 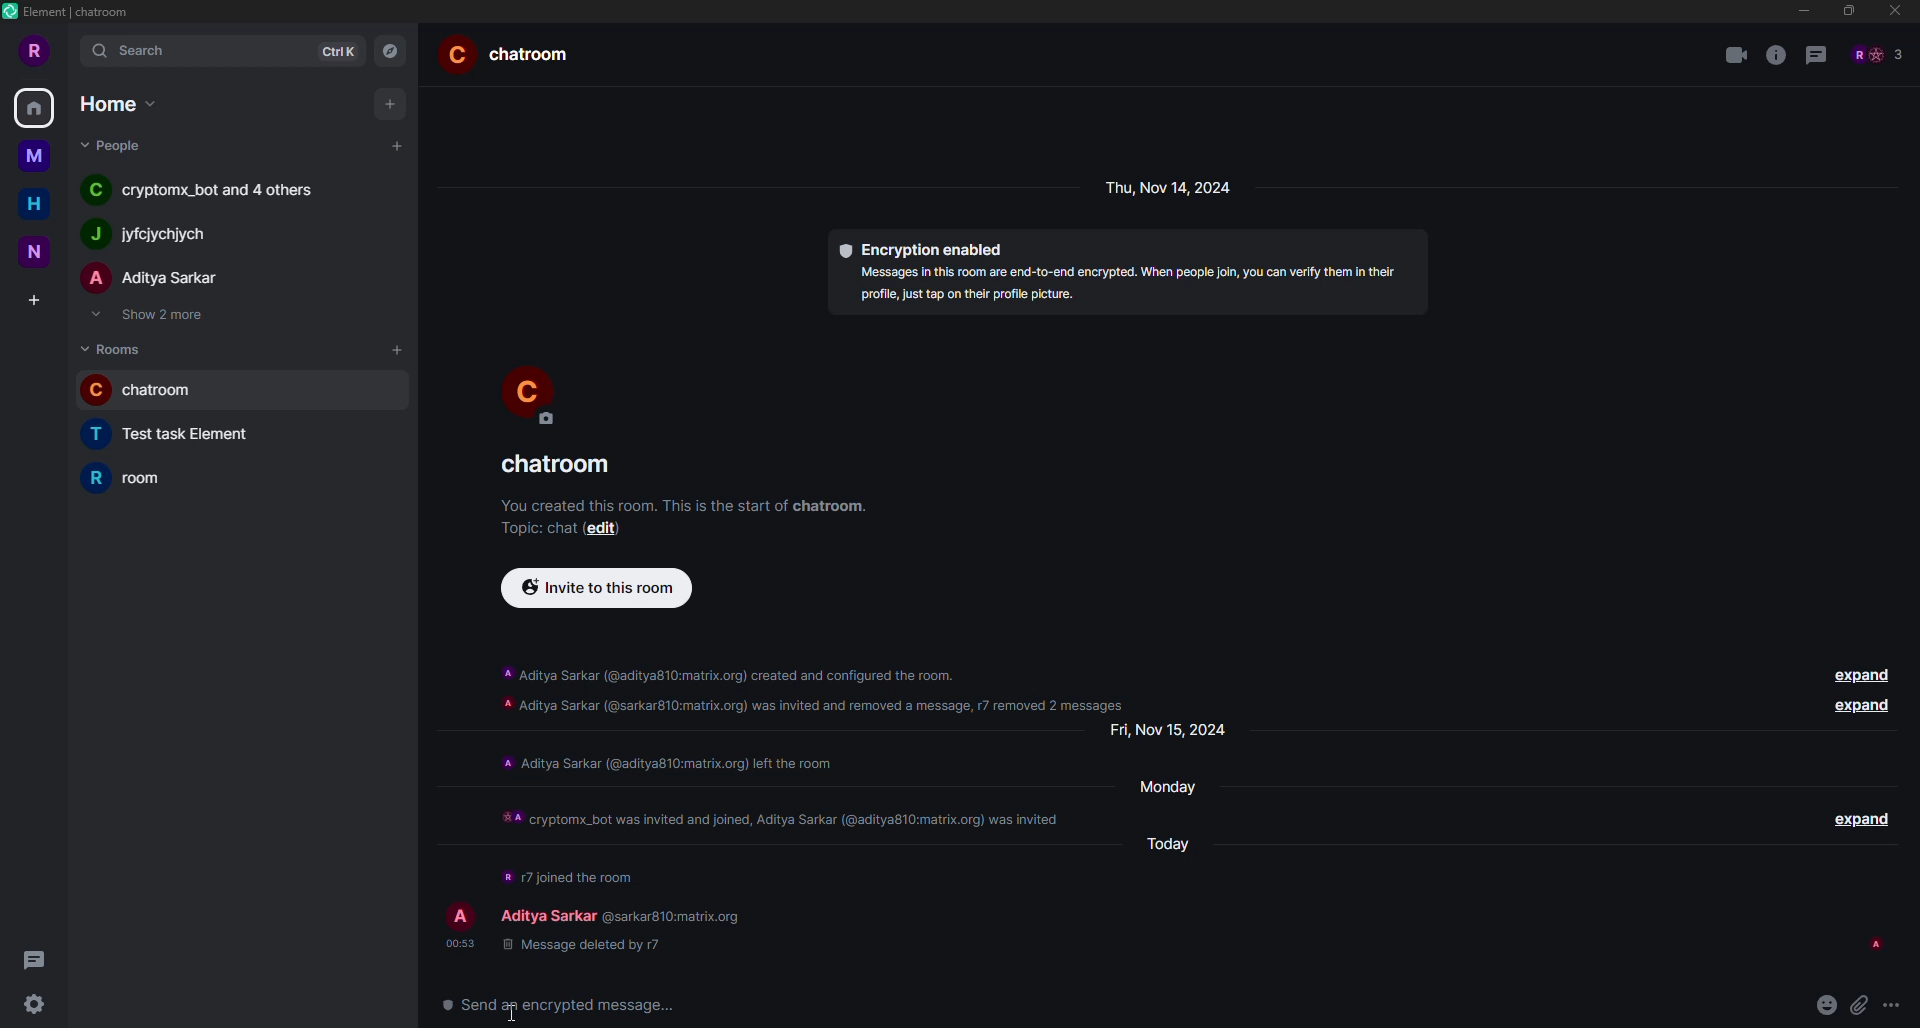 I want to click on expand, so click(x=1858, y=706).